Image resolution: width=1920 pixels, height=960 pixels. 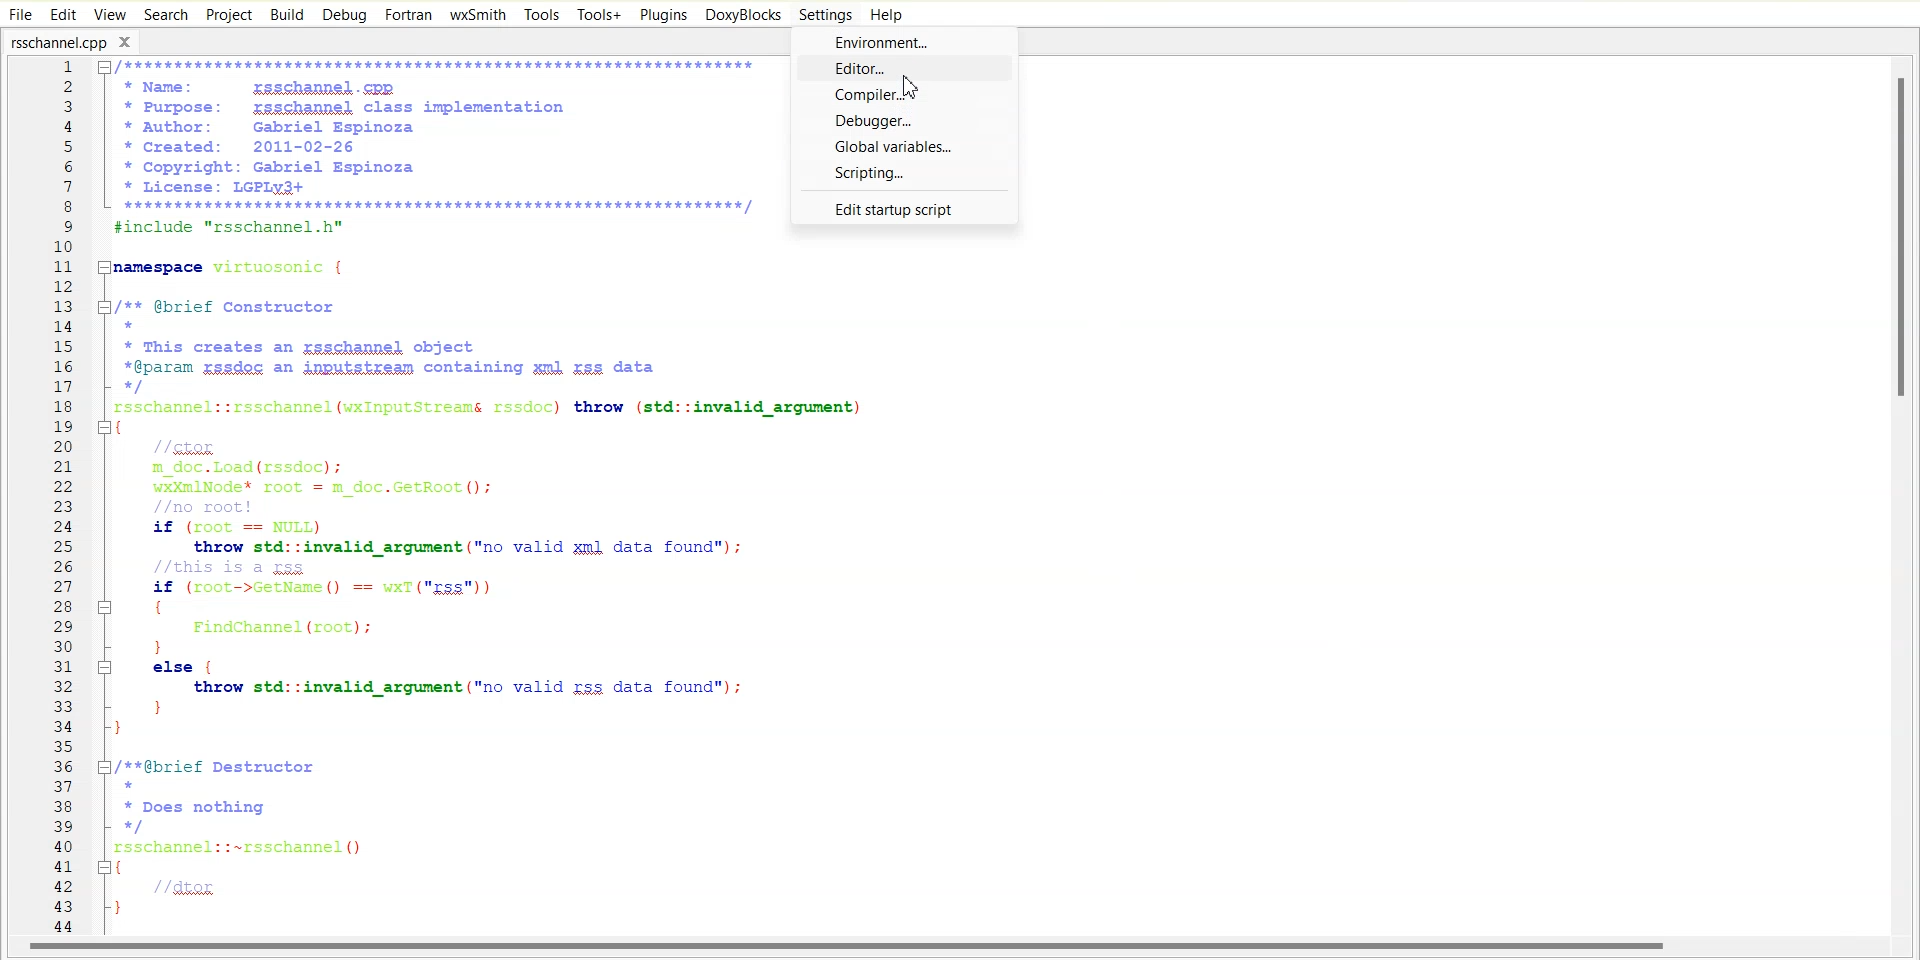 I want to click on code, so click(x=447, y=487).